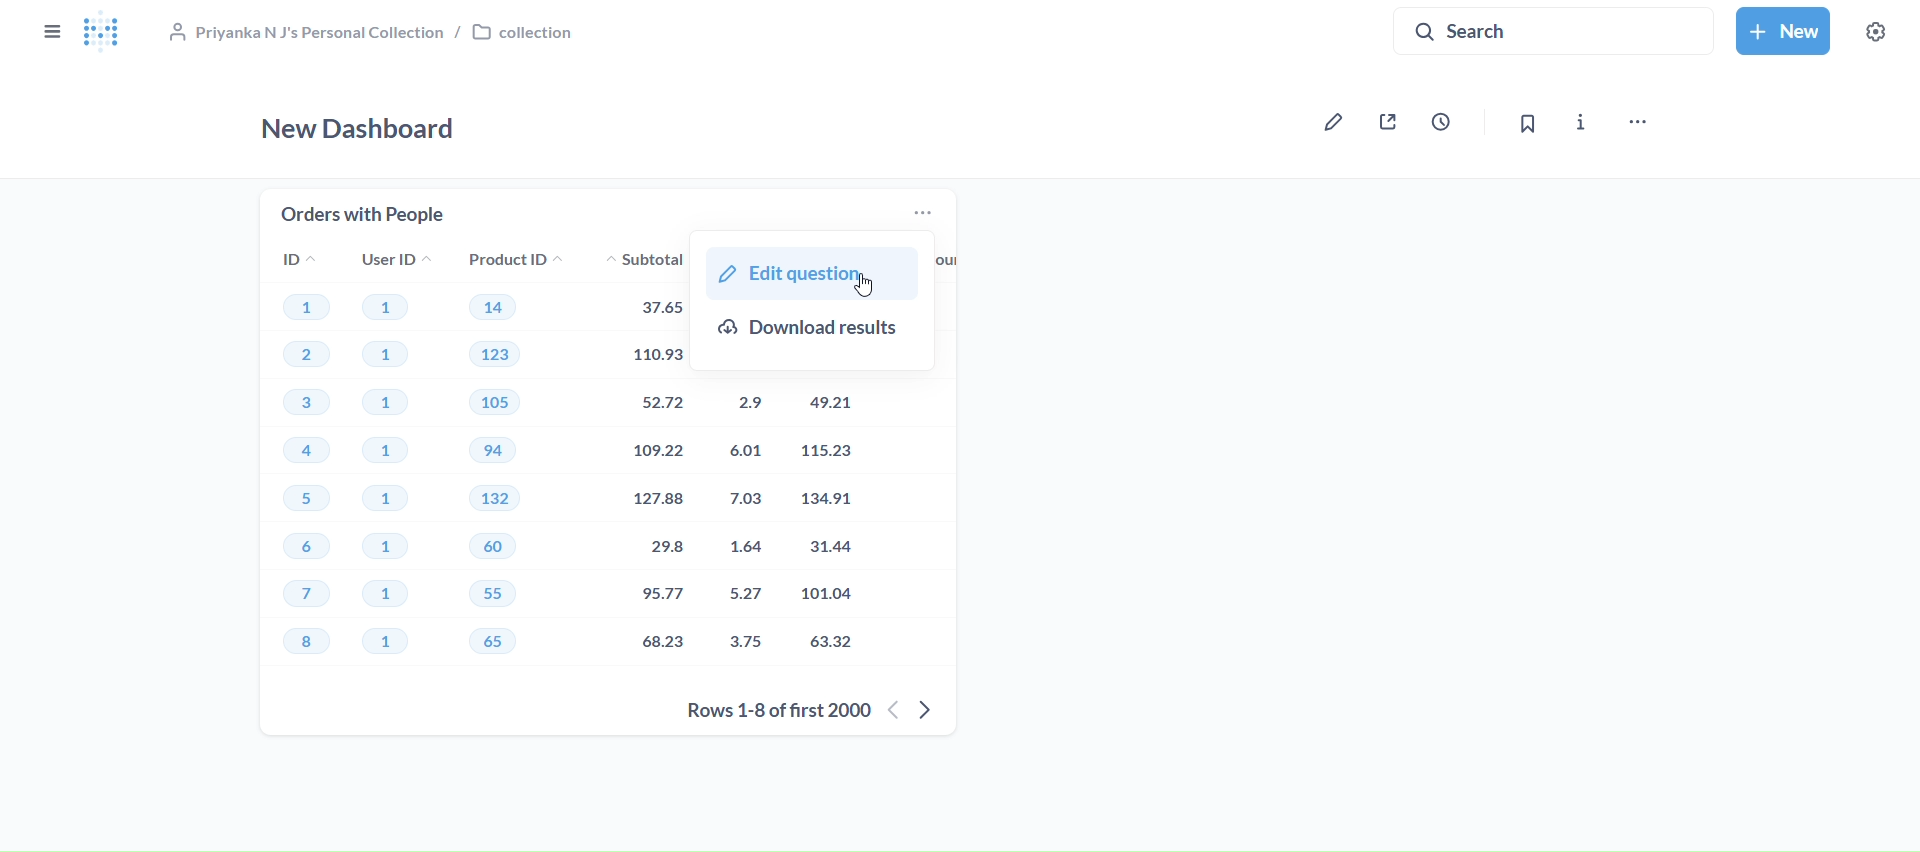 The height and width of the screenshot is (852, 1920). Describe the element at coordinates (52, 32) in the screenshot. I see `close sidebar` at that location.